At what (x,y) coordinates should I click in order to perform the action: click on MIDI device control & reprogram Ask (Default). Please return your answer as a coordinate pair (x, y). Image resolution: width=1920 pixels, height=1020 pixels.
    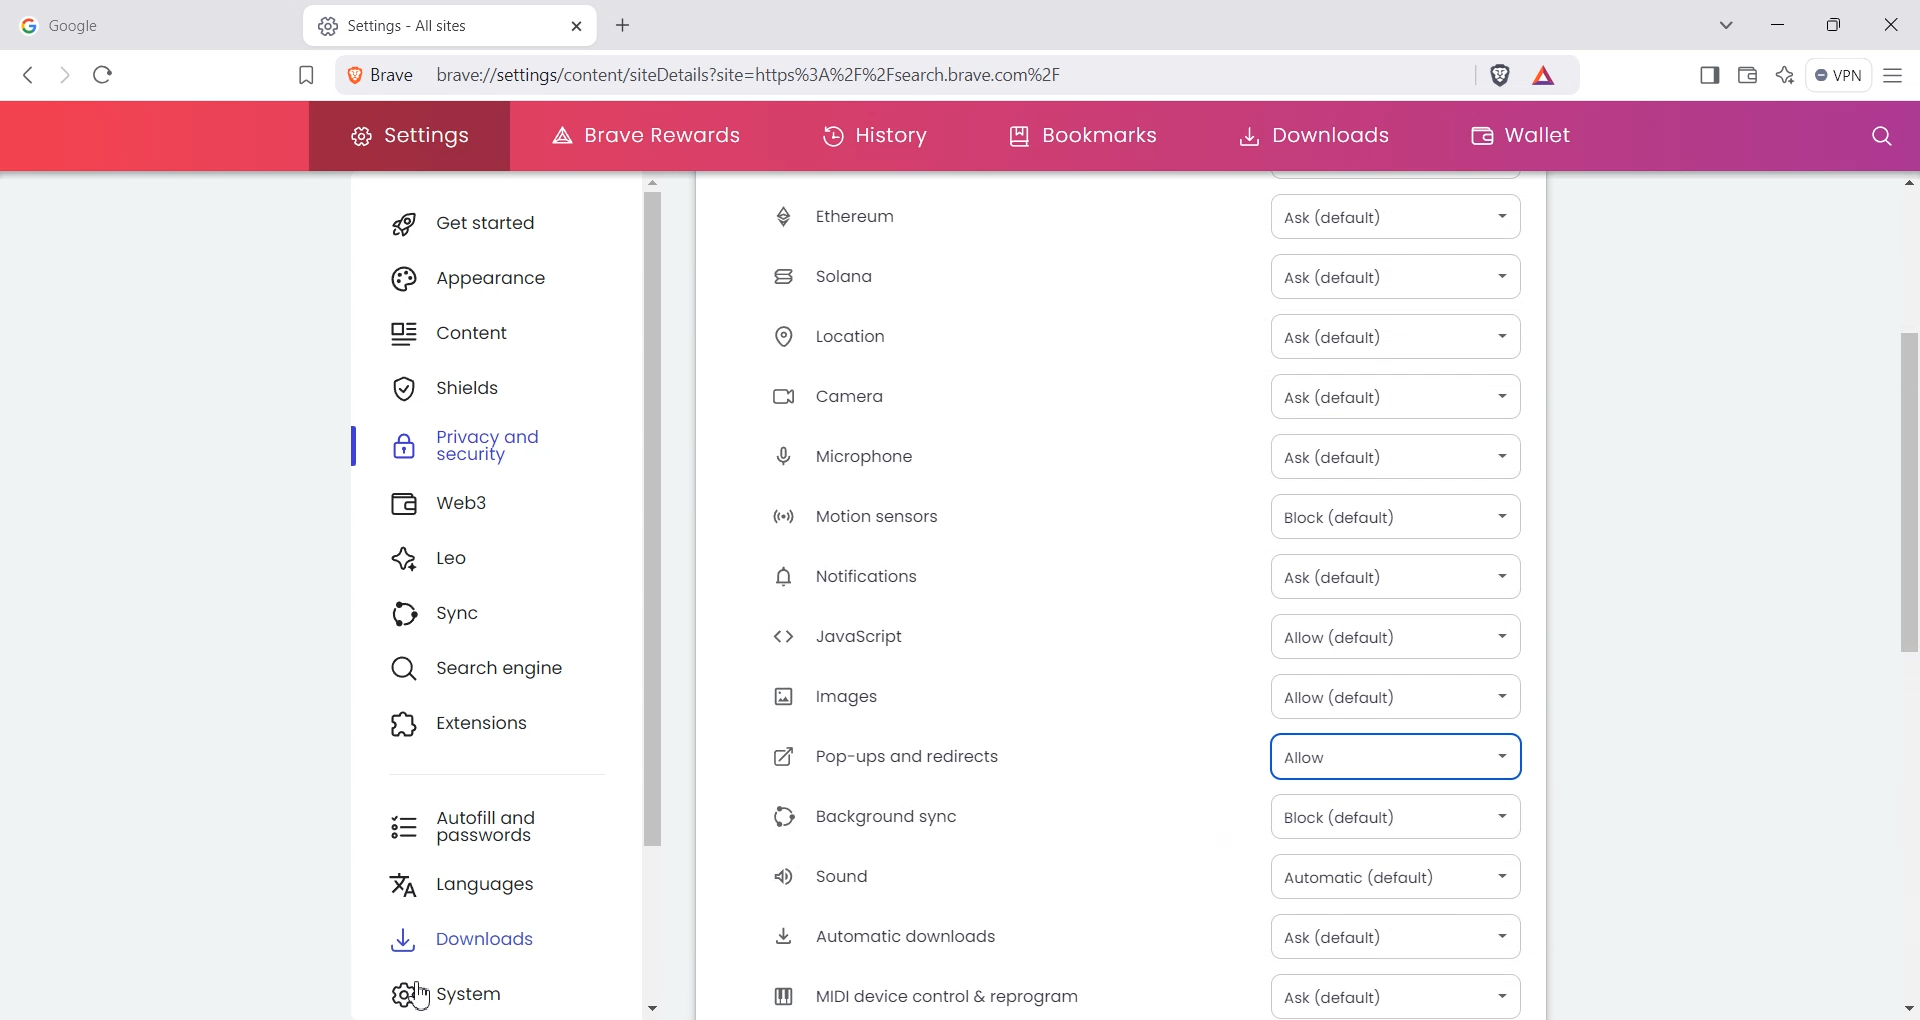
    Looking at the image, I should click on (1125, 994).